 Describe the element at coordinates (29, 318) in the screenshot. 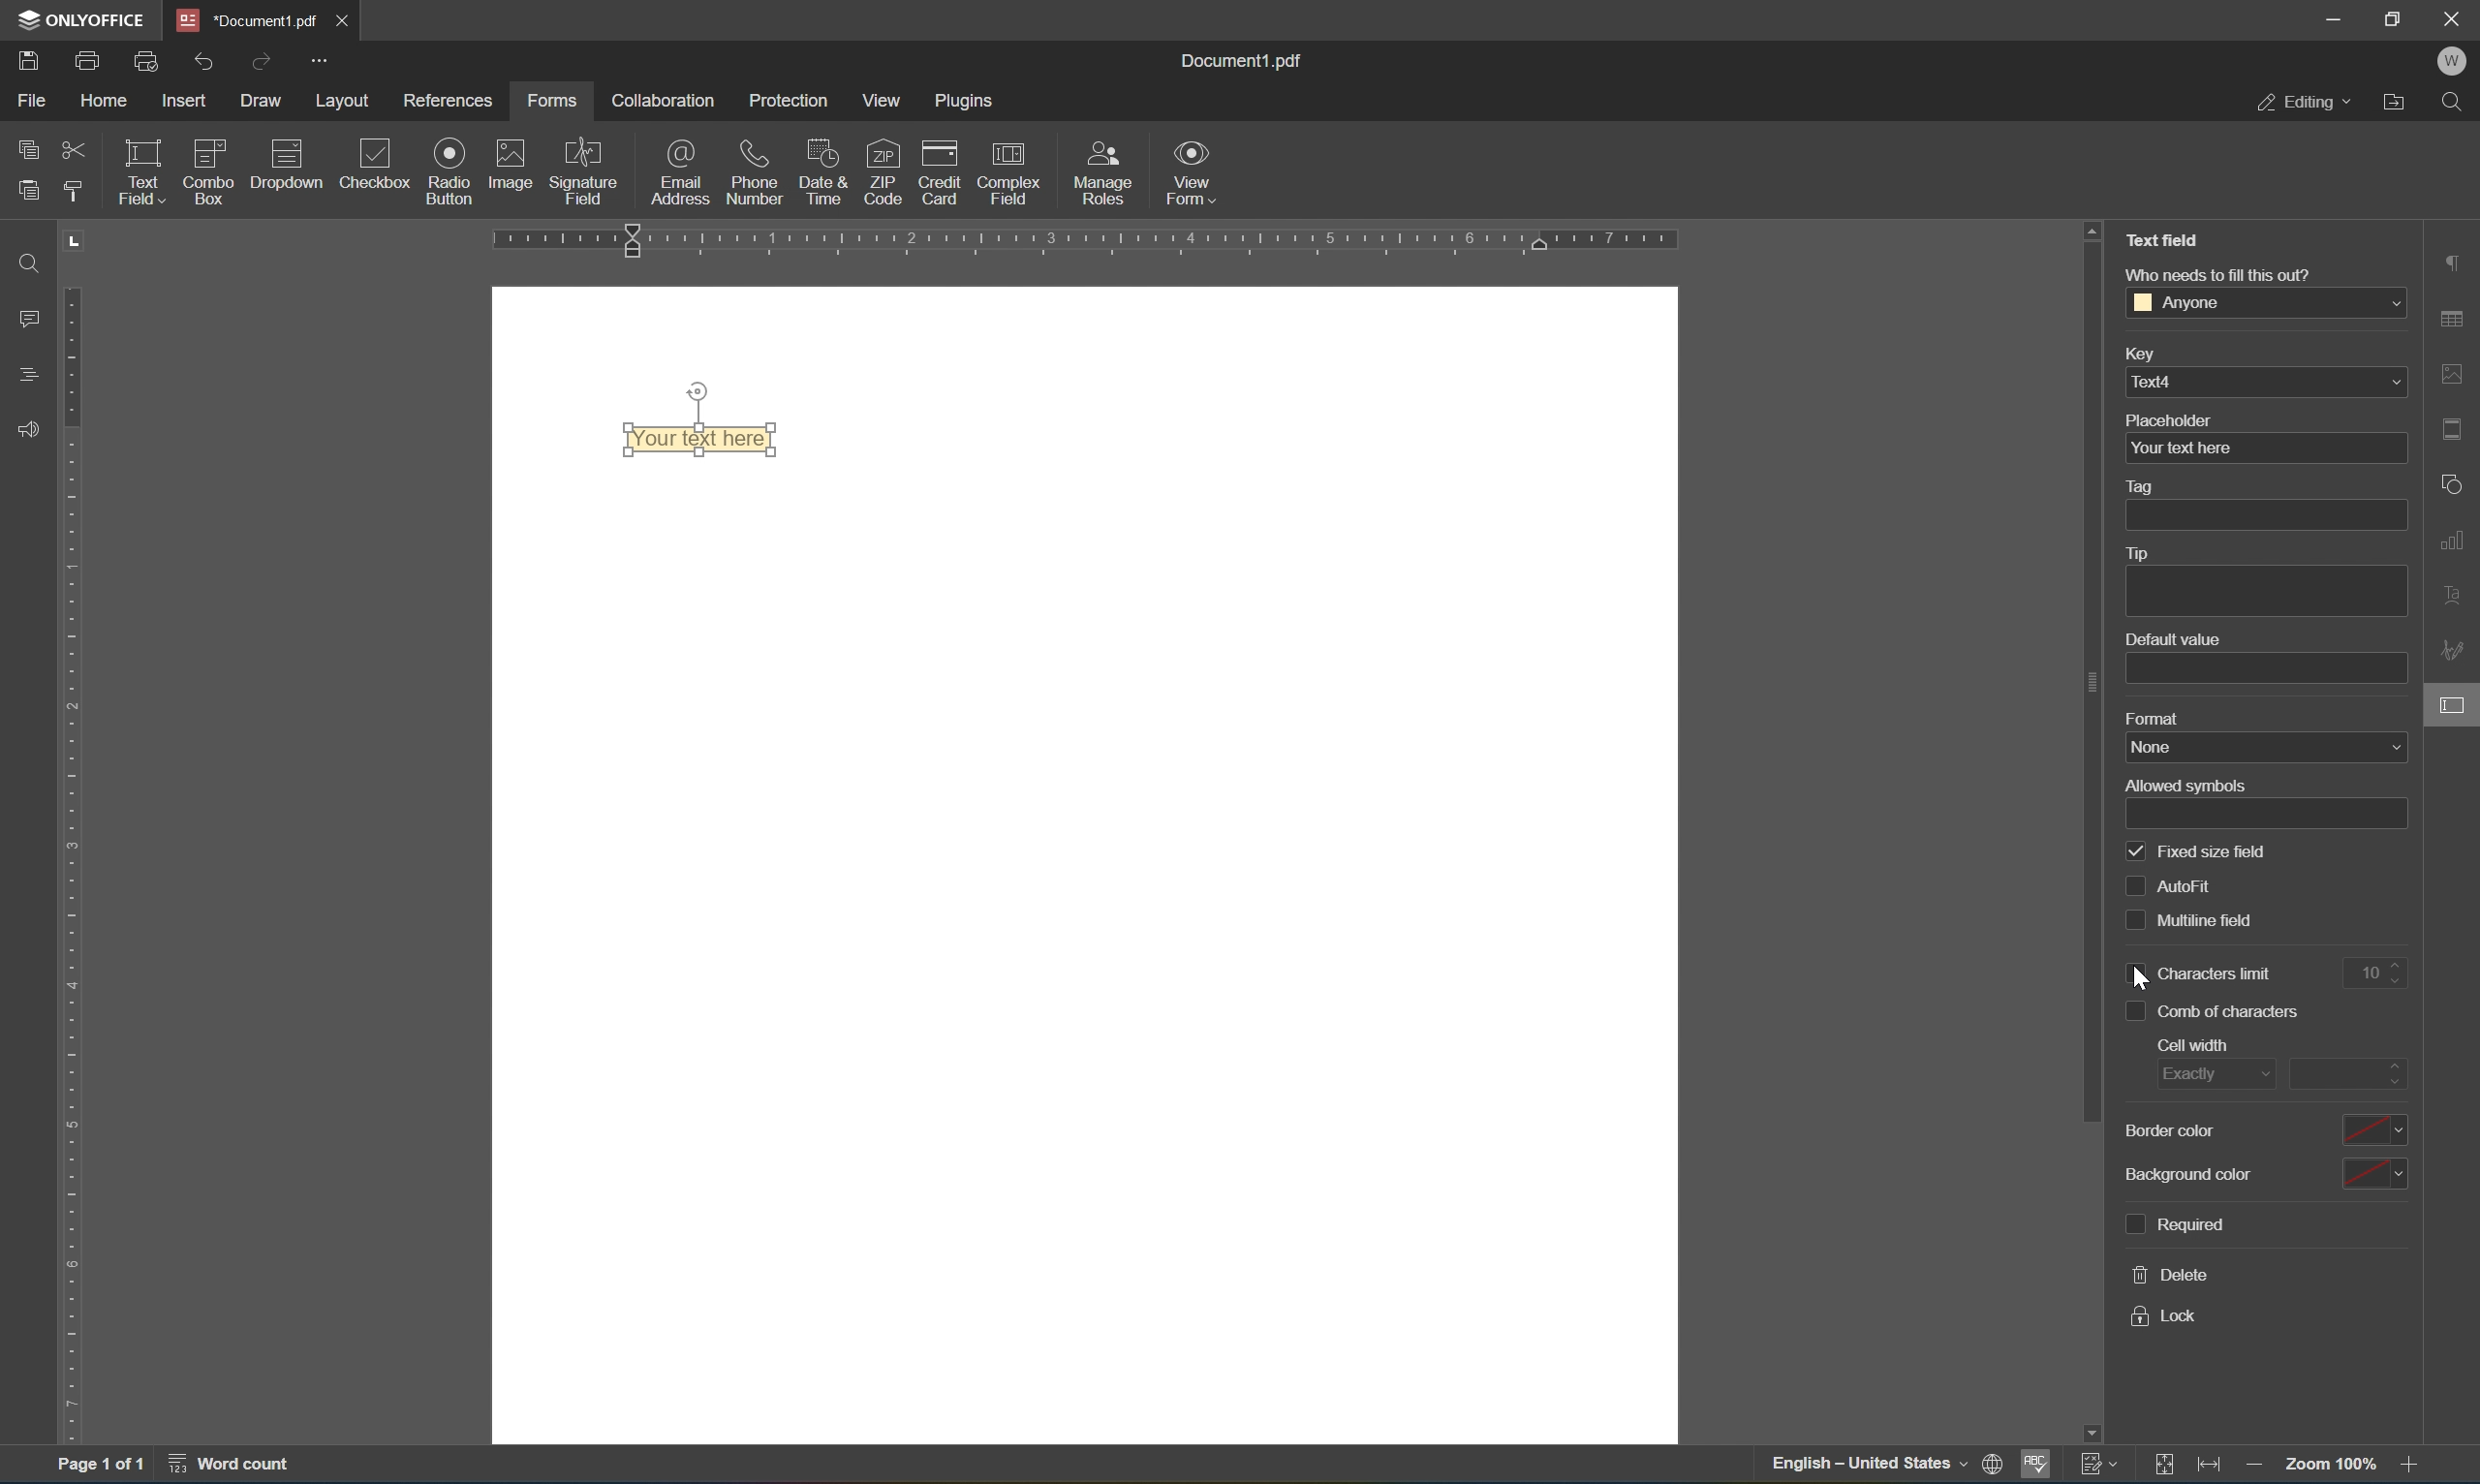

I see `comments` at that location.